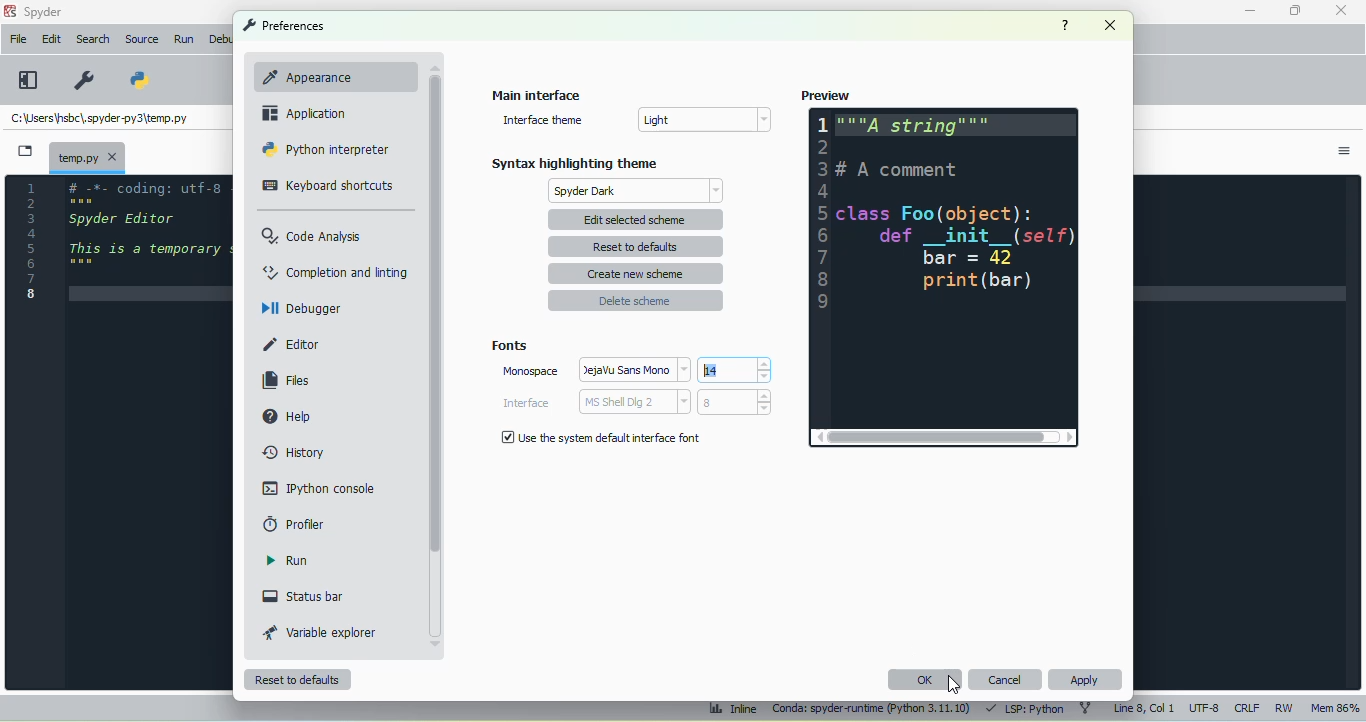 Image resolution: width=1366 pixels, height=722 pixels. I want to click on reset to defaults, so click(635, 247).